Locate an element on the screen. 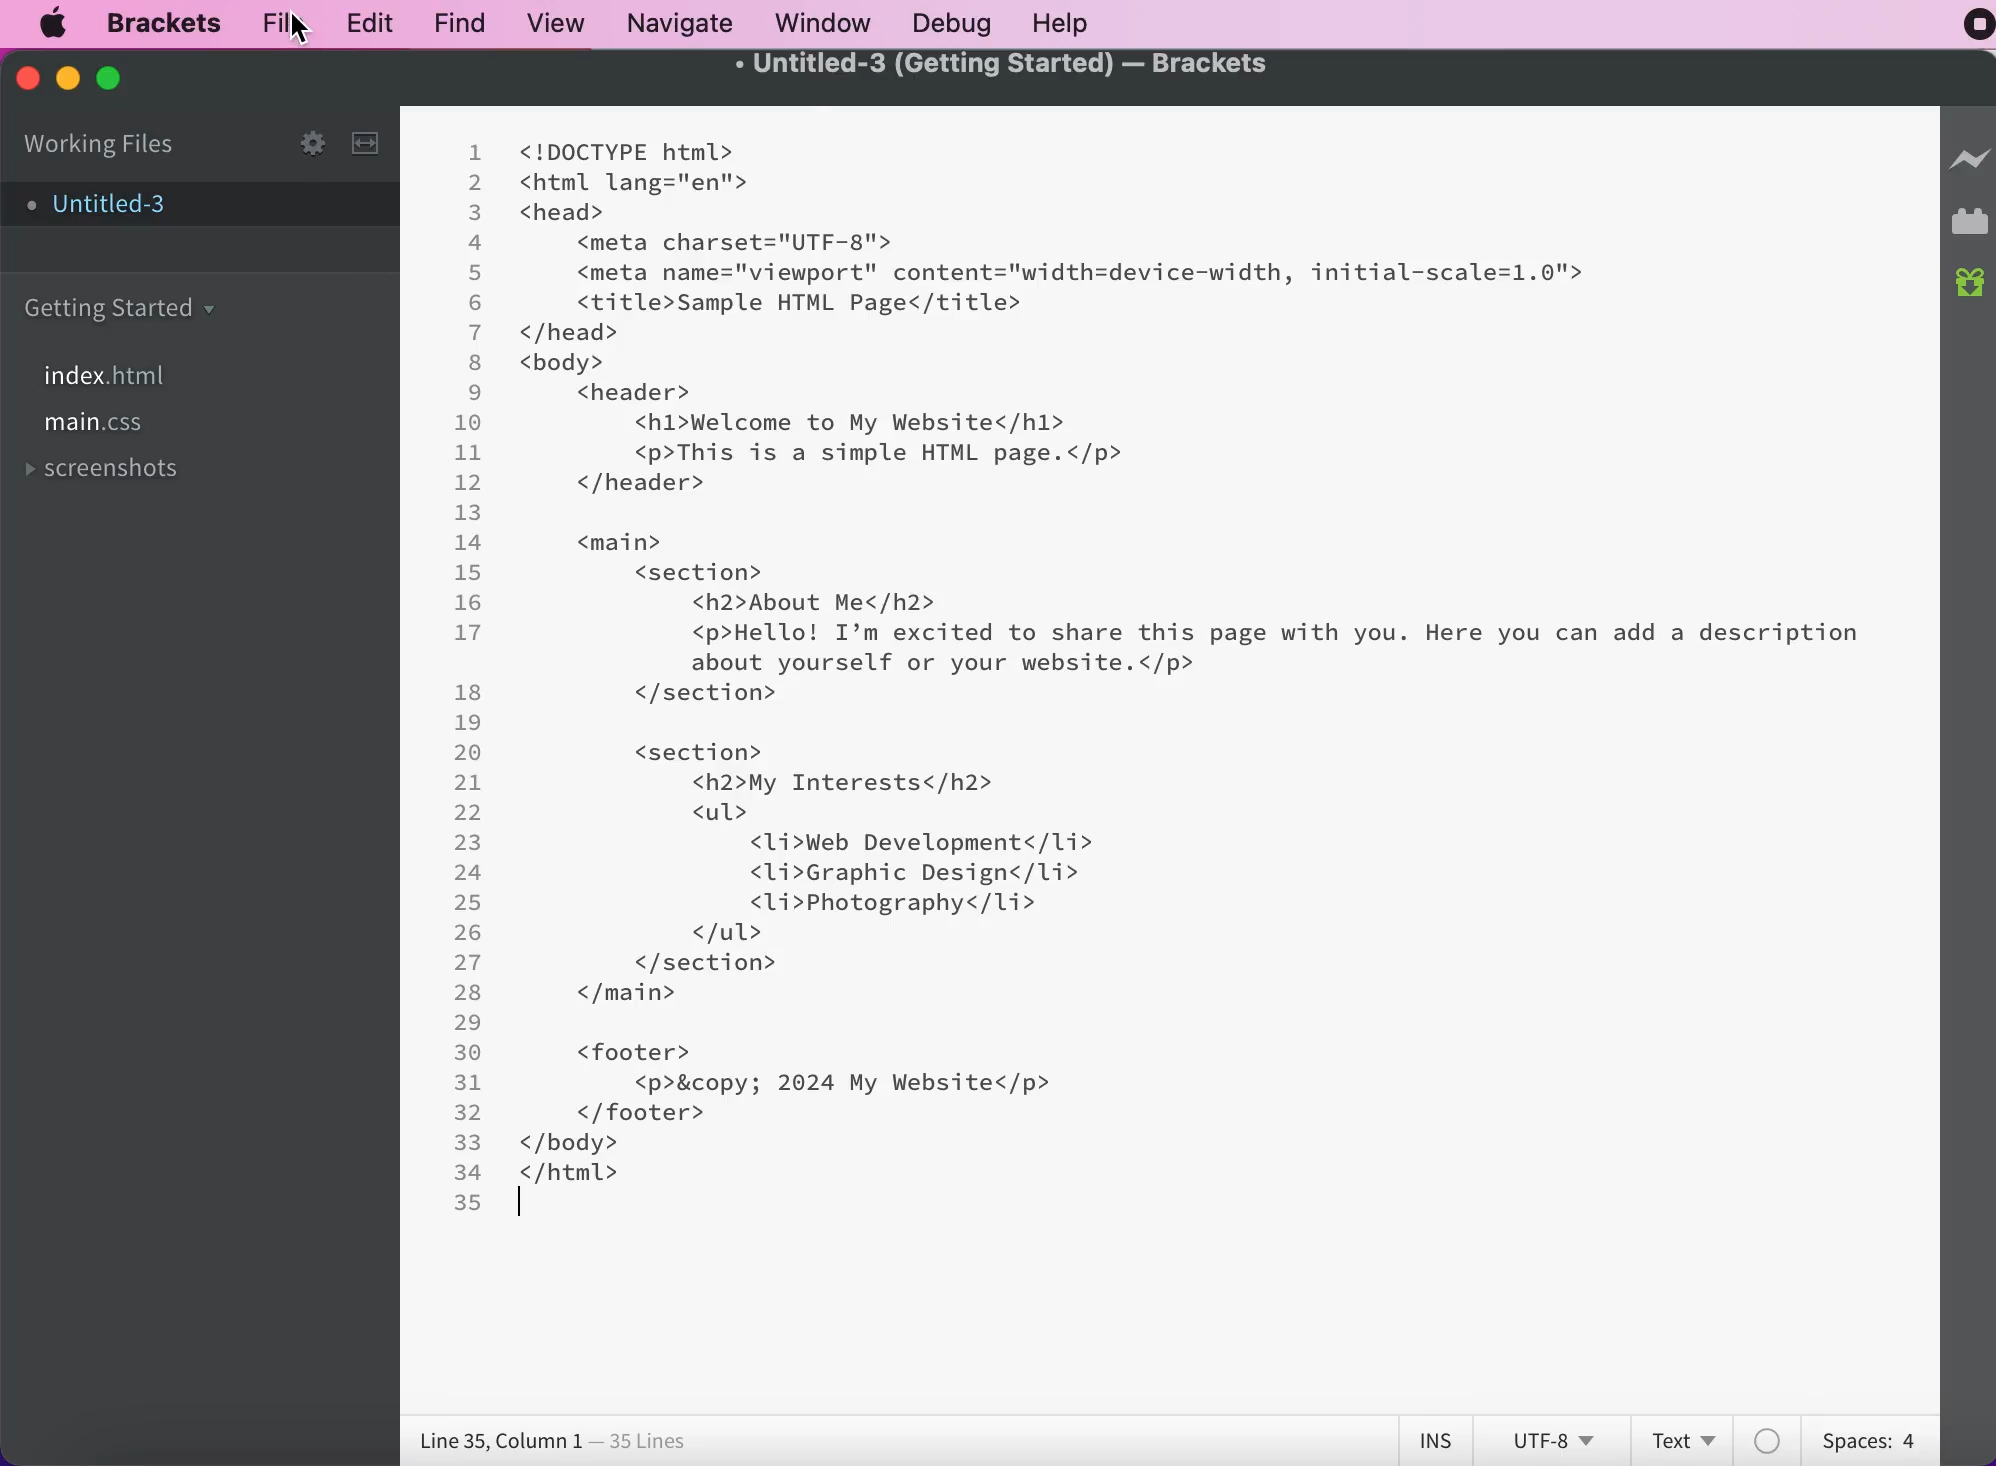 This screenshot has height=1466, width=1996. live preview is located at coordinates (1966, 160).